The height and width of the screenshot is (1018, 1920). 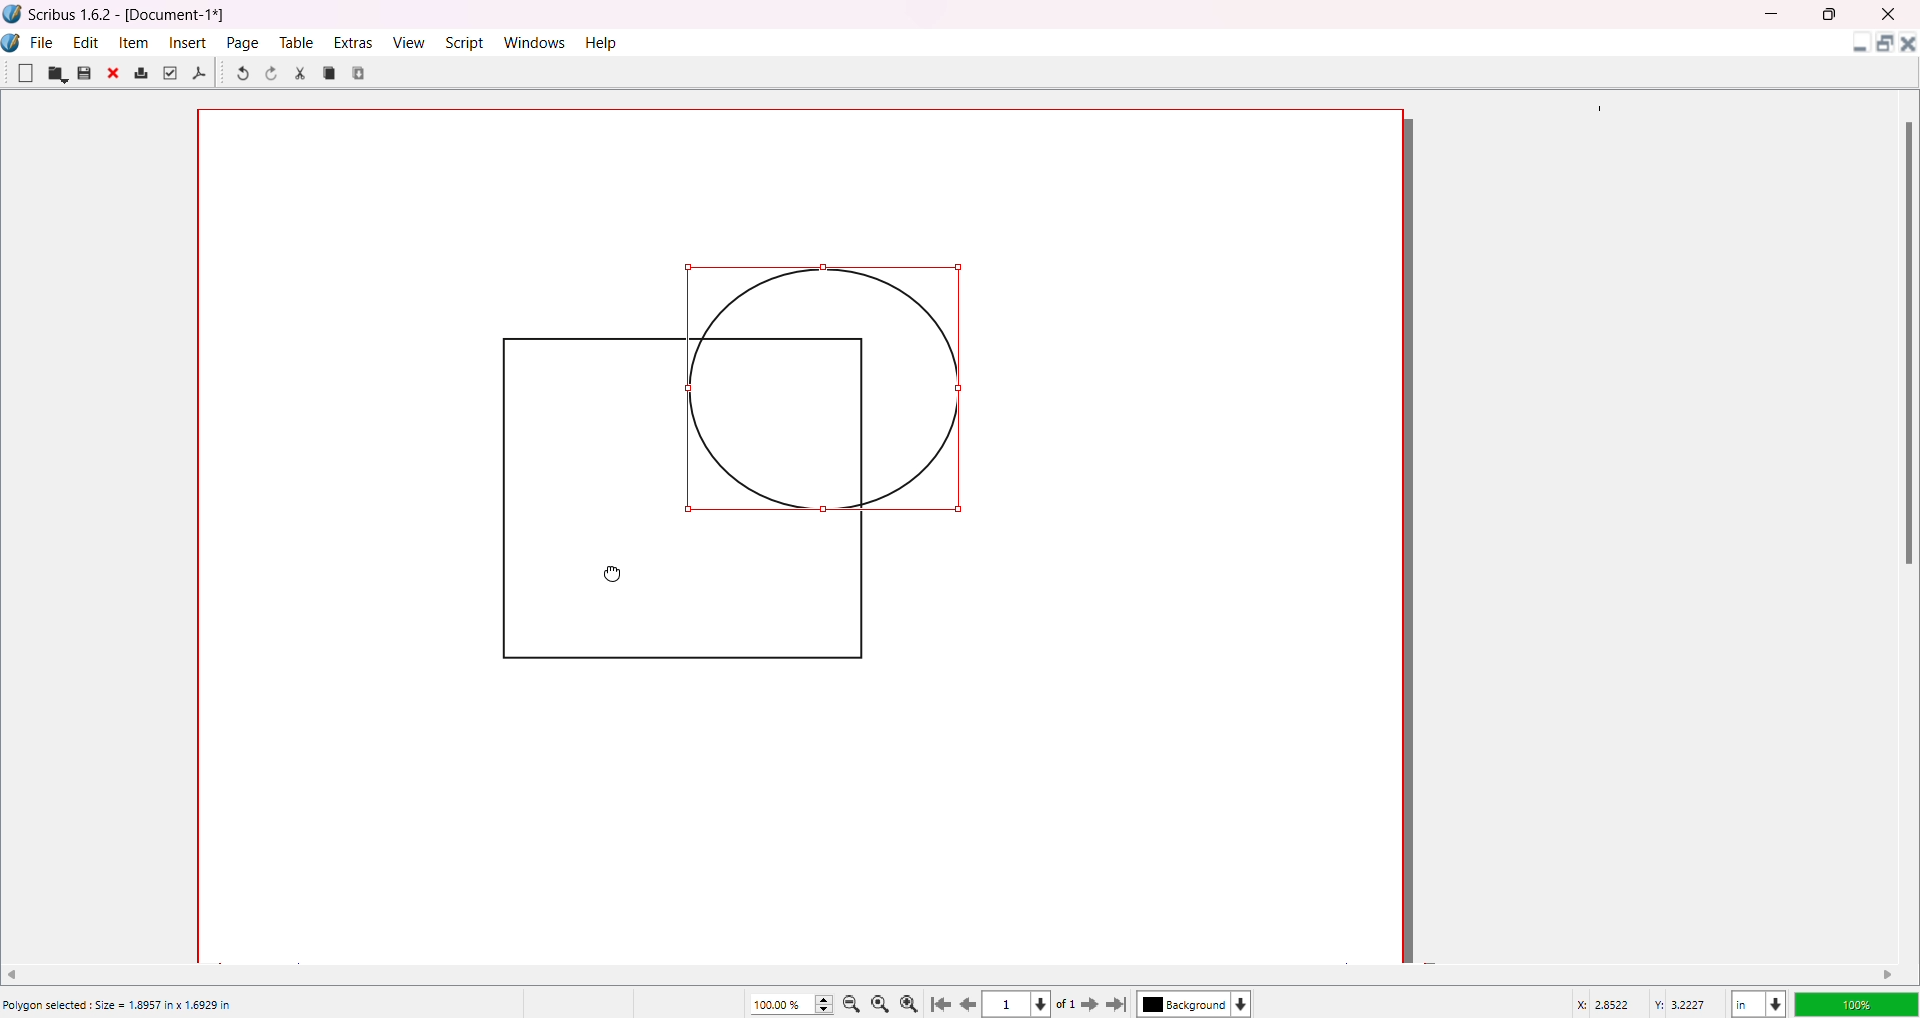 What do you see at coordinates (115, 75) in the screenshot?
I see `Close` at bounding box center [115, 75].